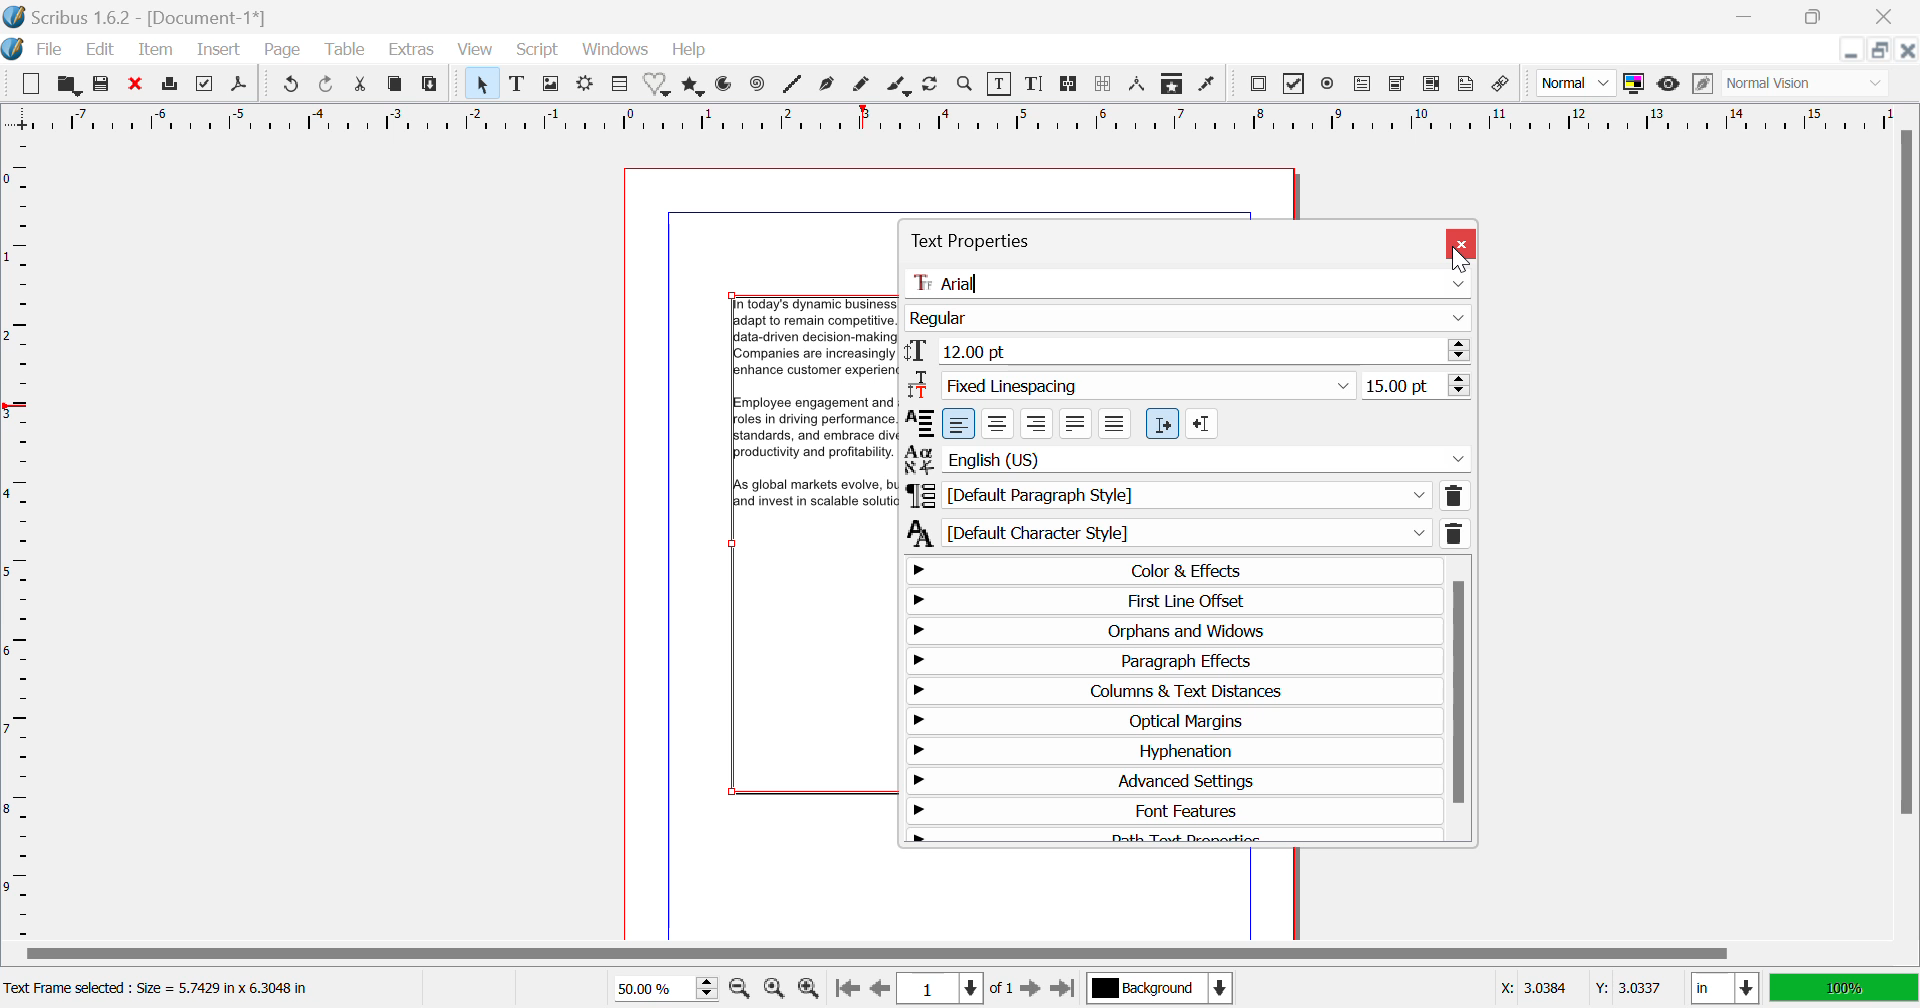 The height and width of the screenshot is (1008, 1920). Describe the element at coordinates (1327, 84) in the screenshot. I see `Pdf Radio Button` at that location.